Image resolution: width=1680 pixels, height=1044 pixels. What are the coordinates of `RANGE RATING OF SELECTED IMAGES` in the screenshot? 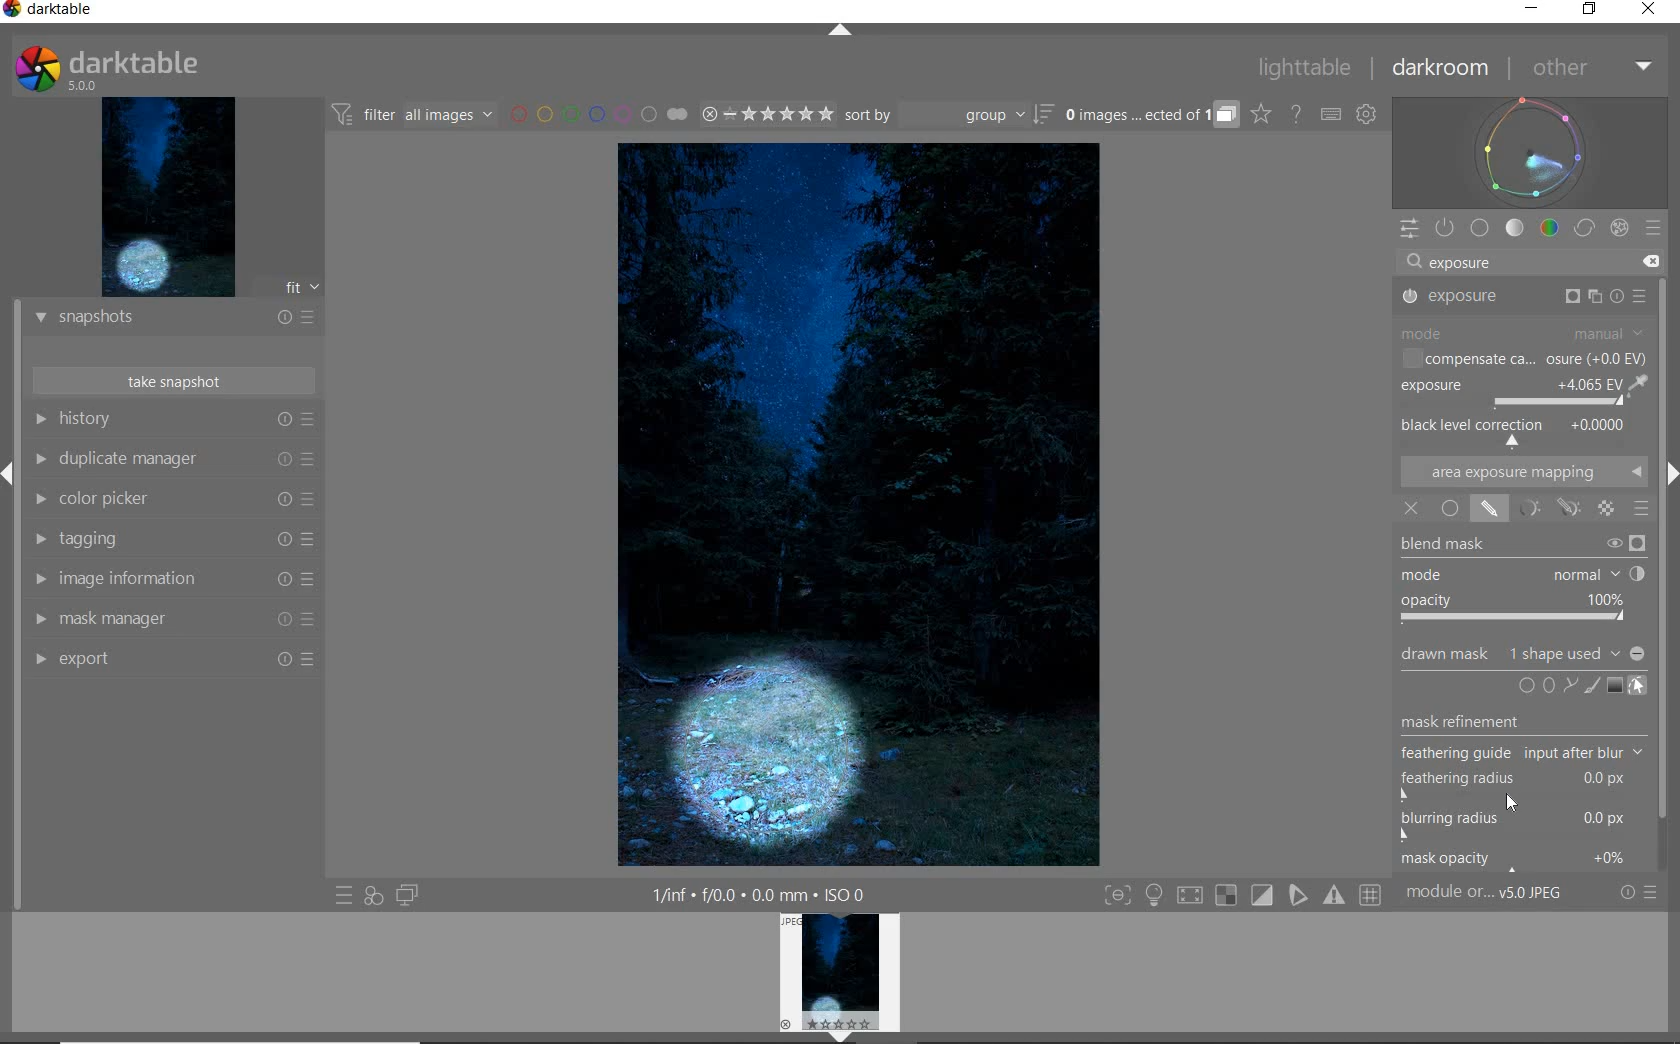 It's located at (767, 114).